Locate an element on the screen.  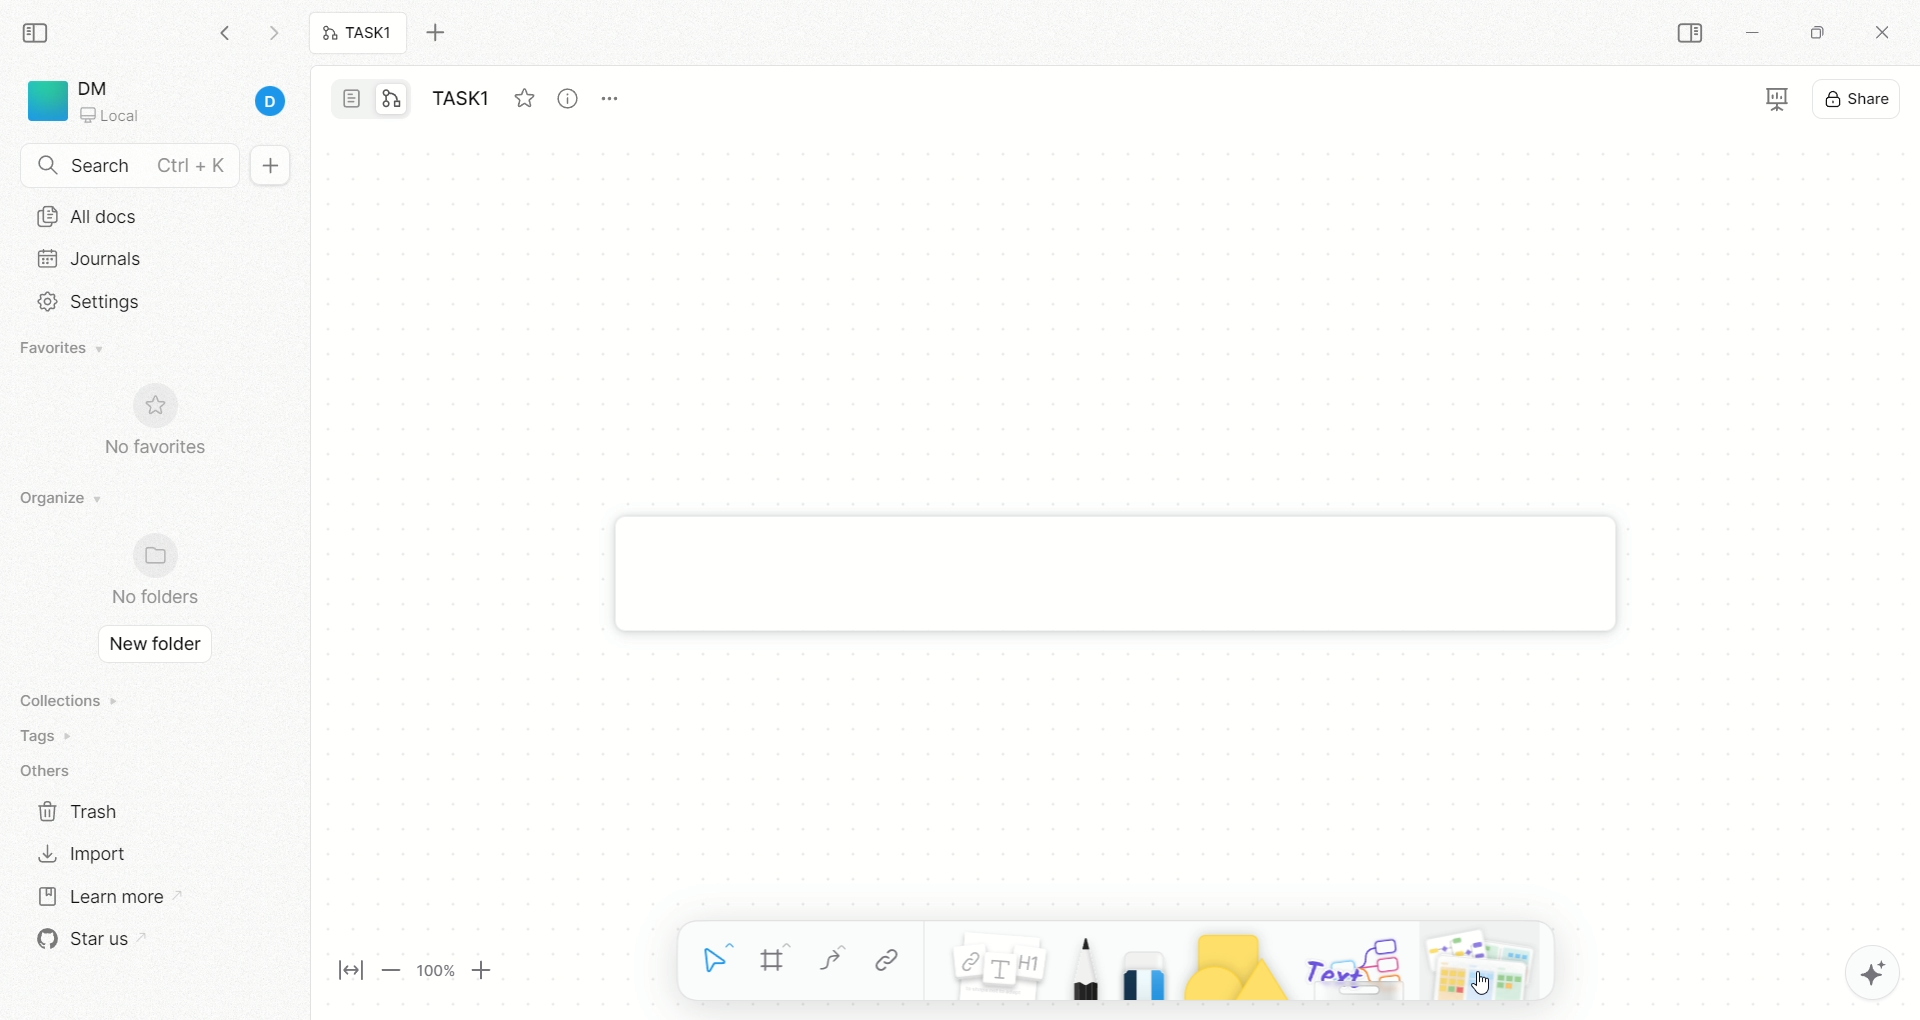
organize is located at coordinates (55, 499).